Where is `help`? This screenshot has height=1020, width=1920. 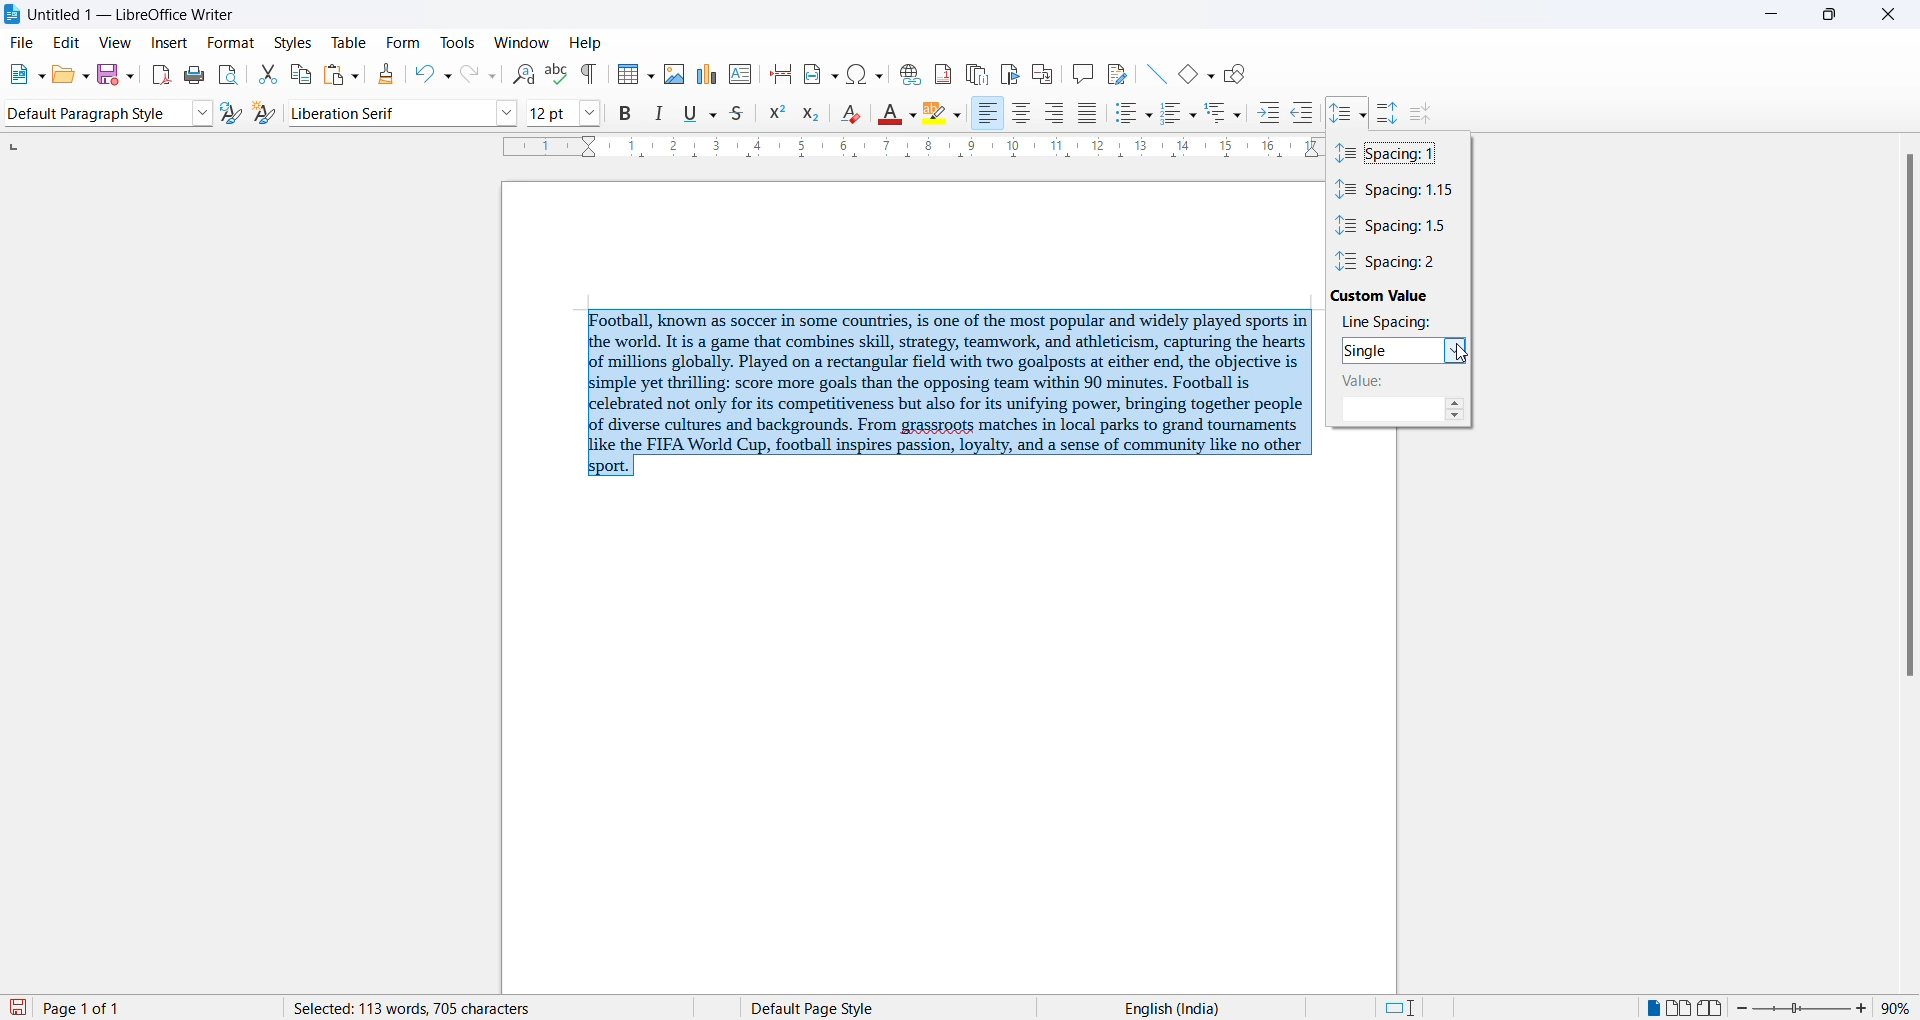 help is located at coordinates (585, 42).